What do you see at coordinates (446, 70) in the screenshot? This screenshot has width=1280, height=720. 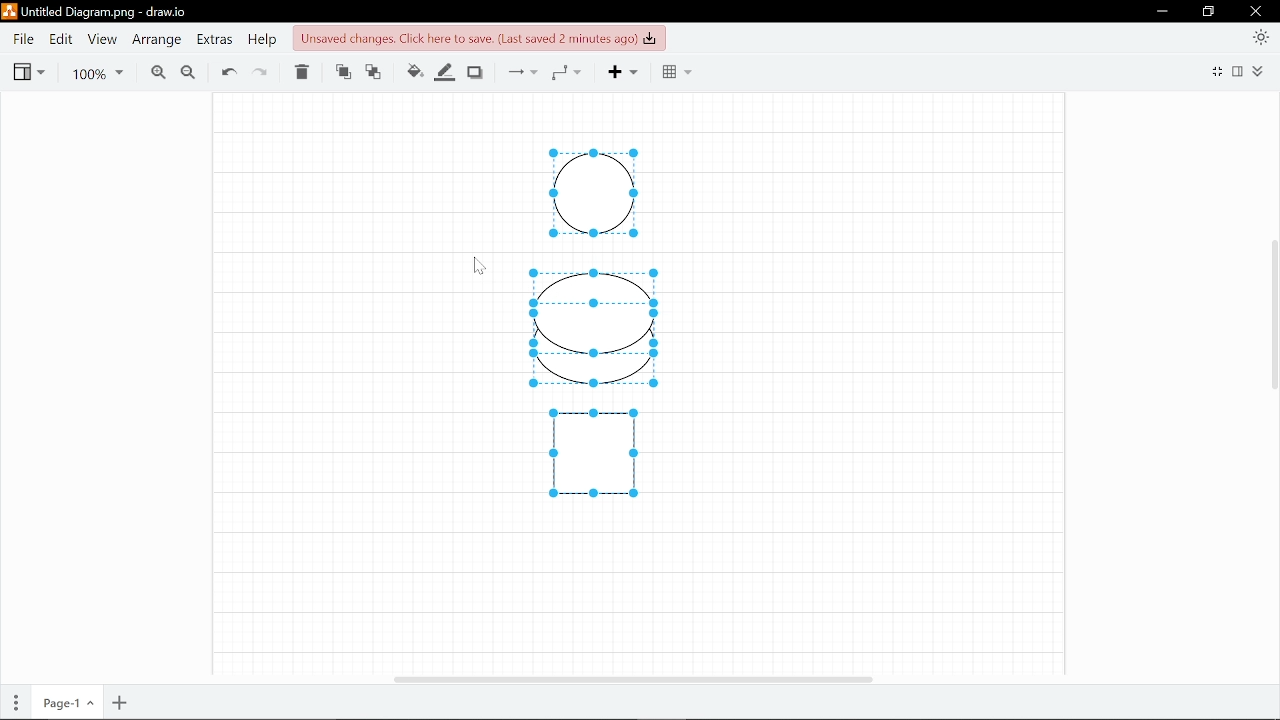 I see `Line color` at bounding box center [446, 70].